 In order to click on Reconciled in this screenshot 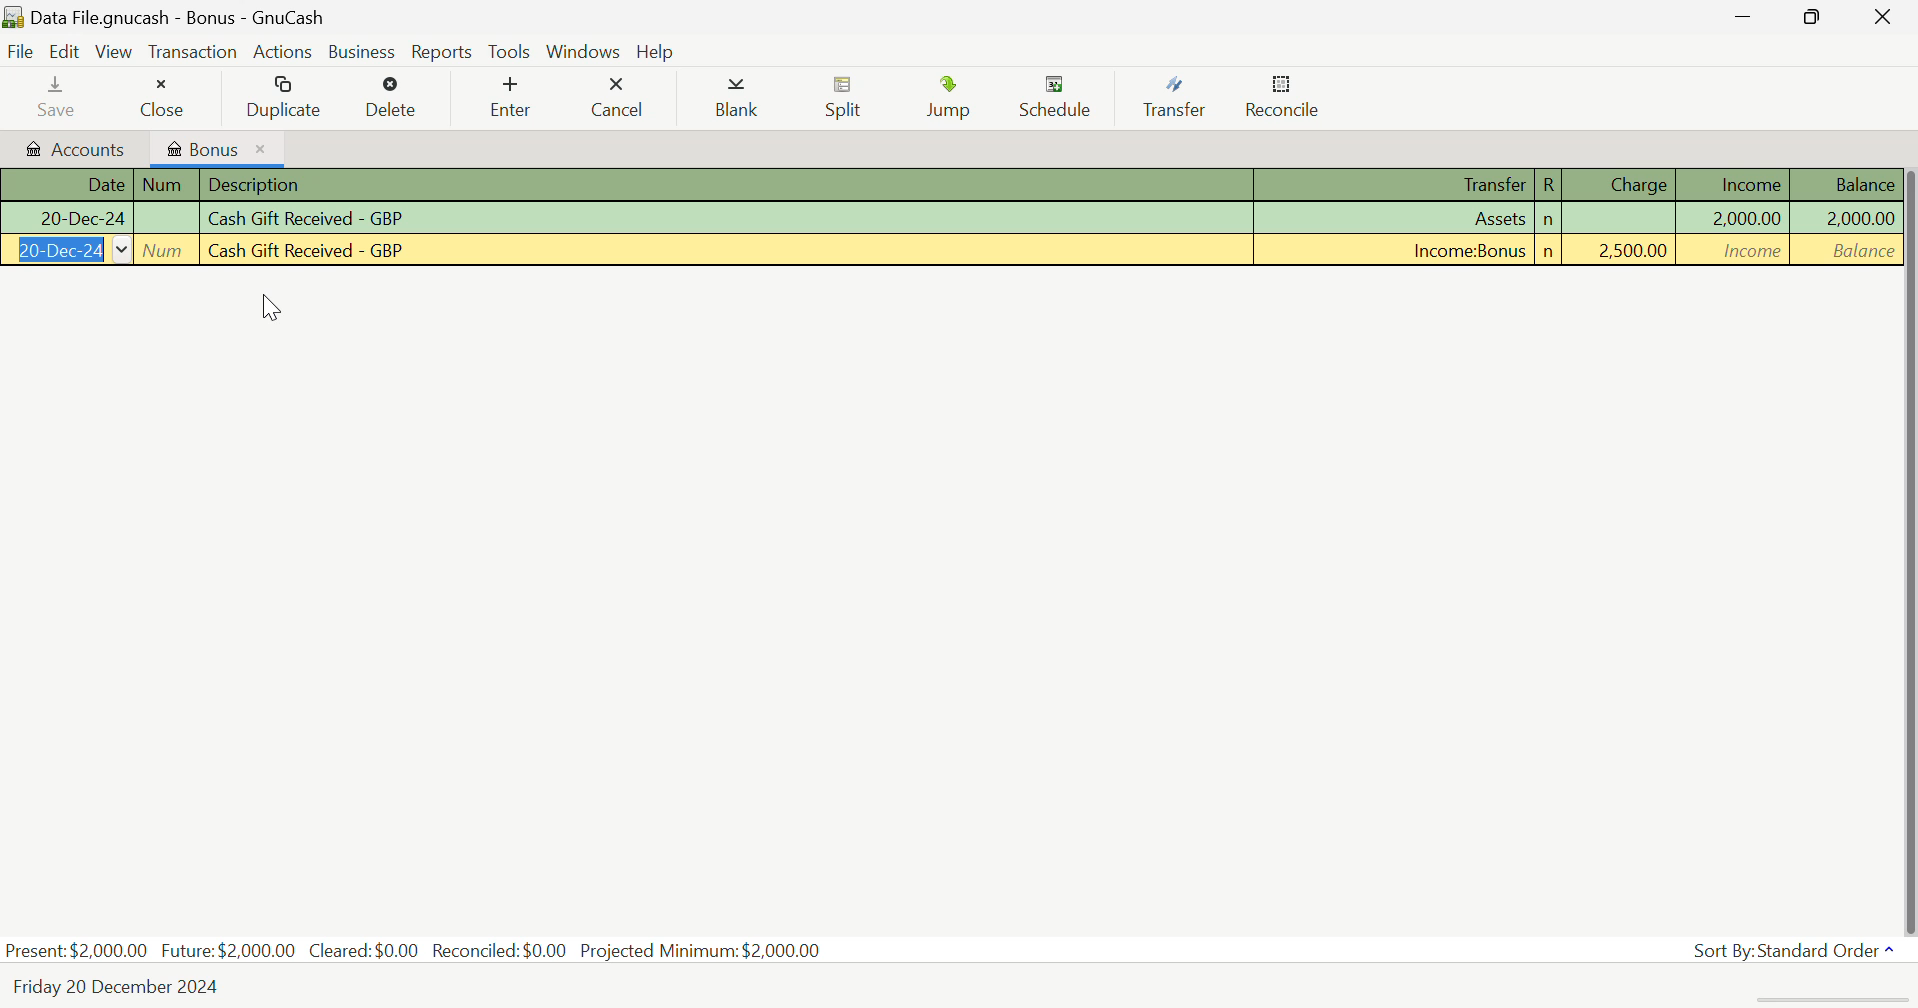, I will do `click(503, 948)`.